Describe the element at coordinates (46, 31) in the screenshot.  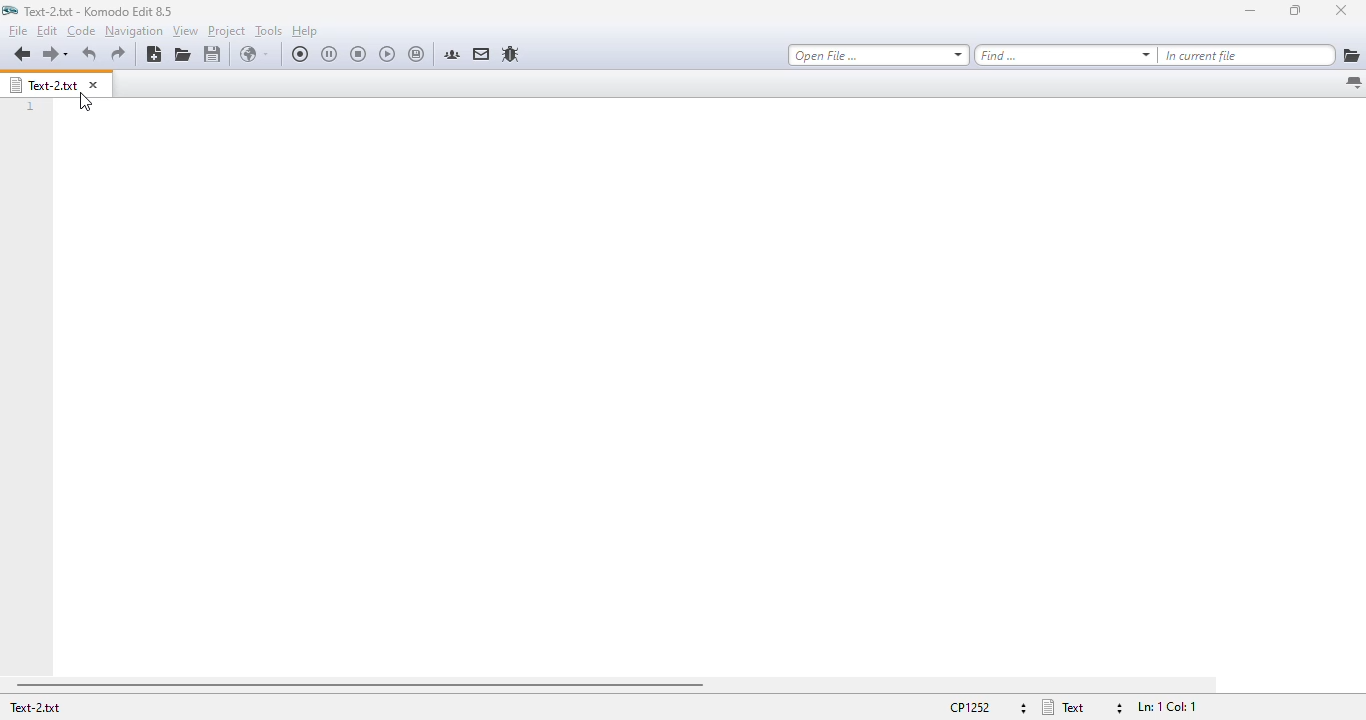
I see `edit` at that location.